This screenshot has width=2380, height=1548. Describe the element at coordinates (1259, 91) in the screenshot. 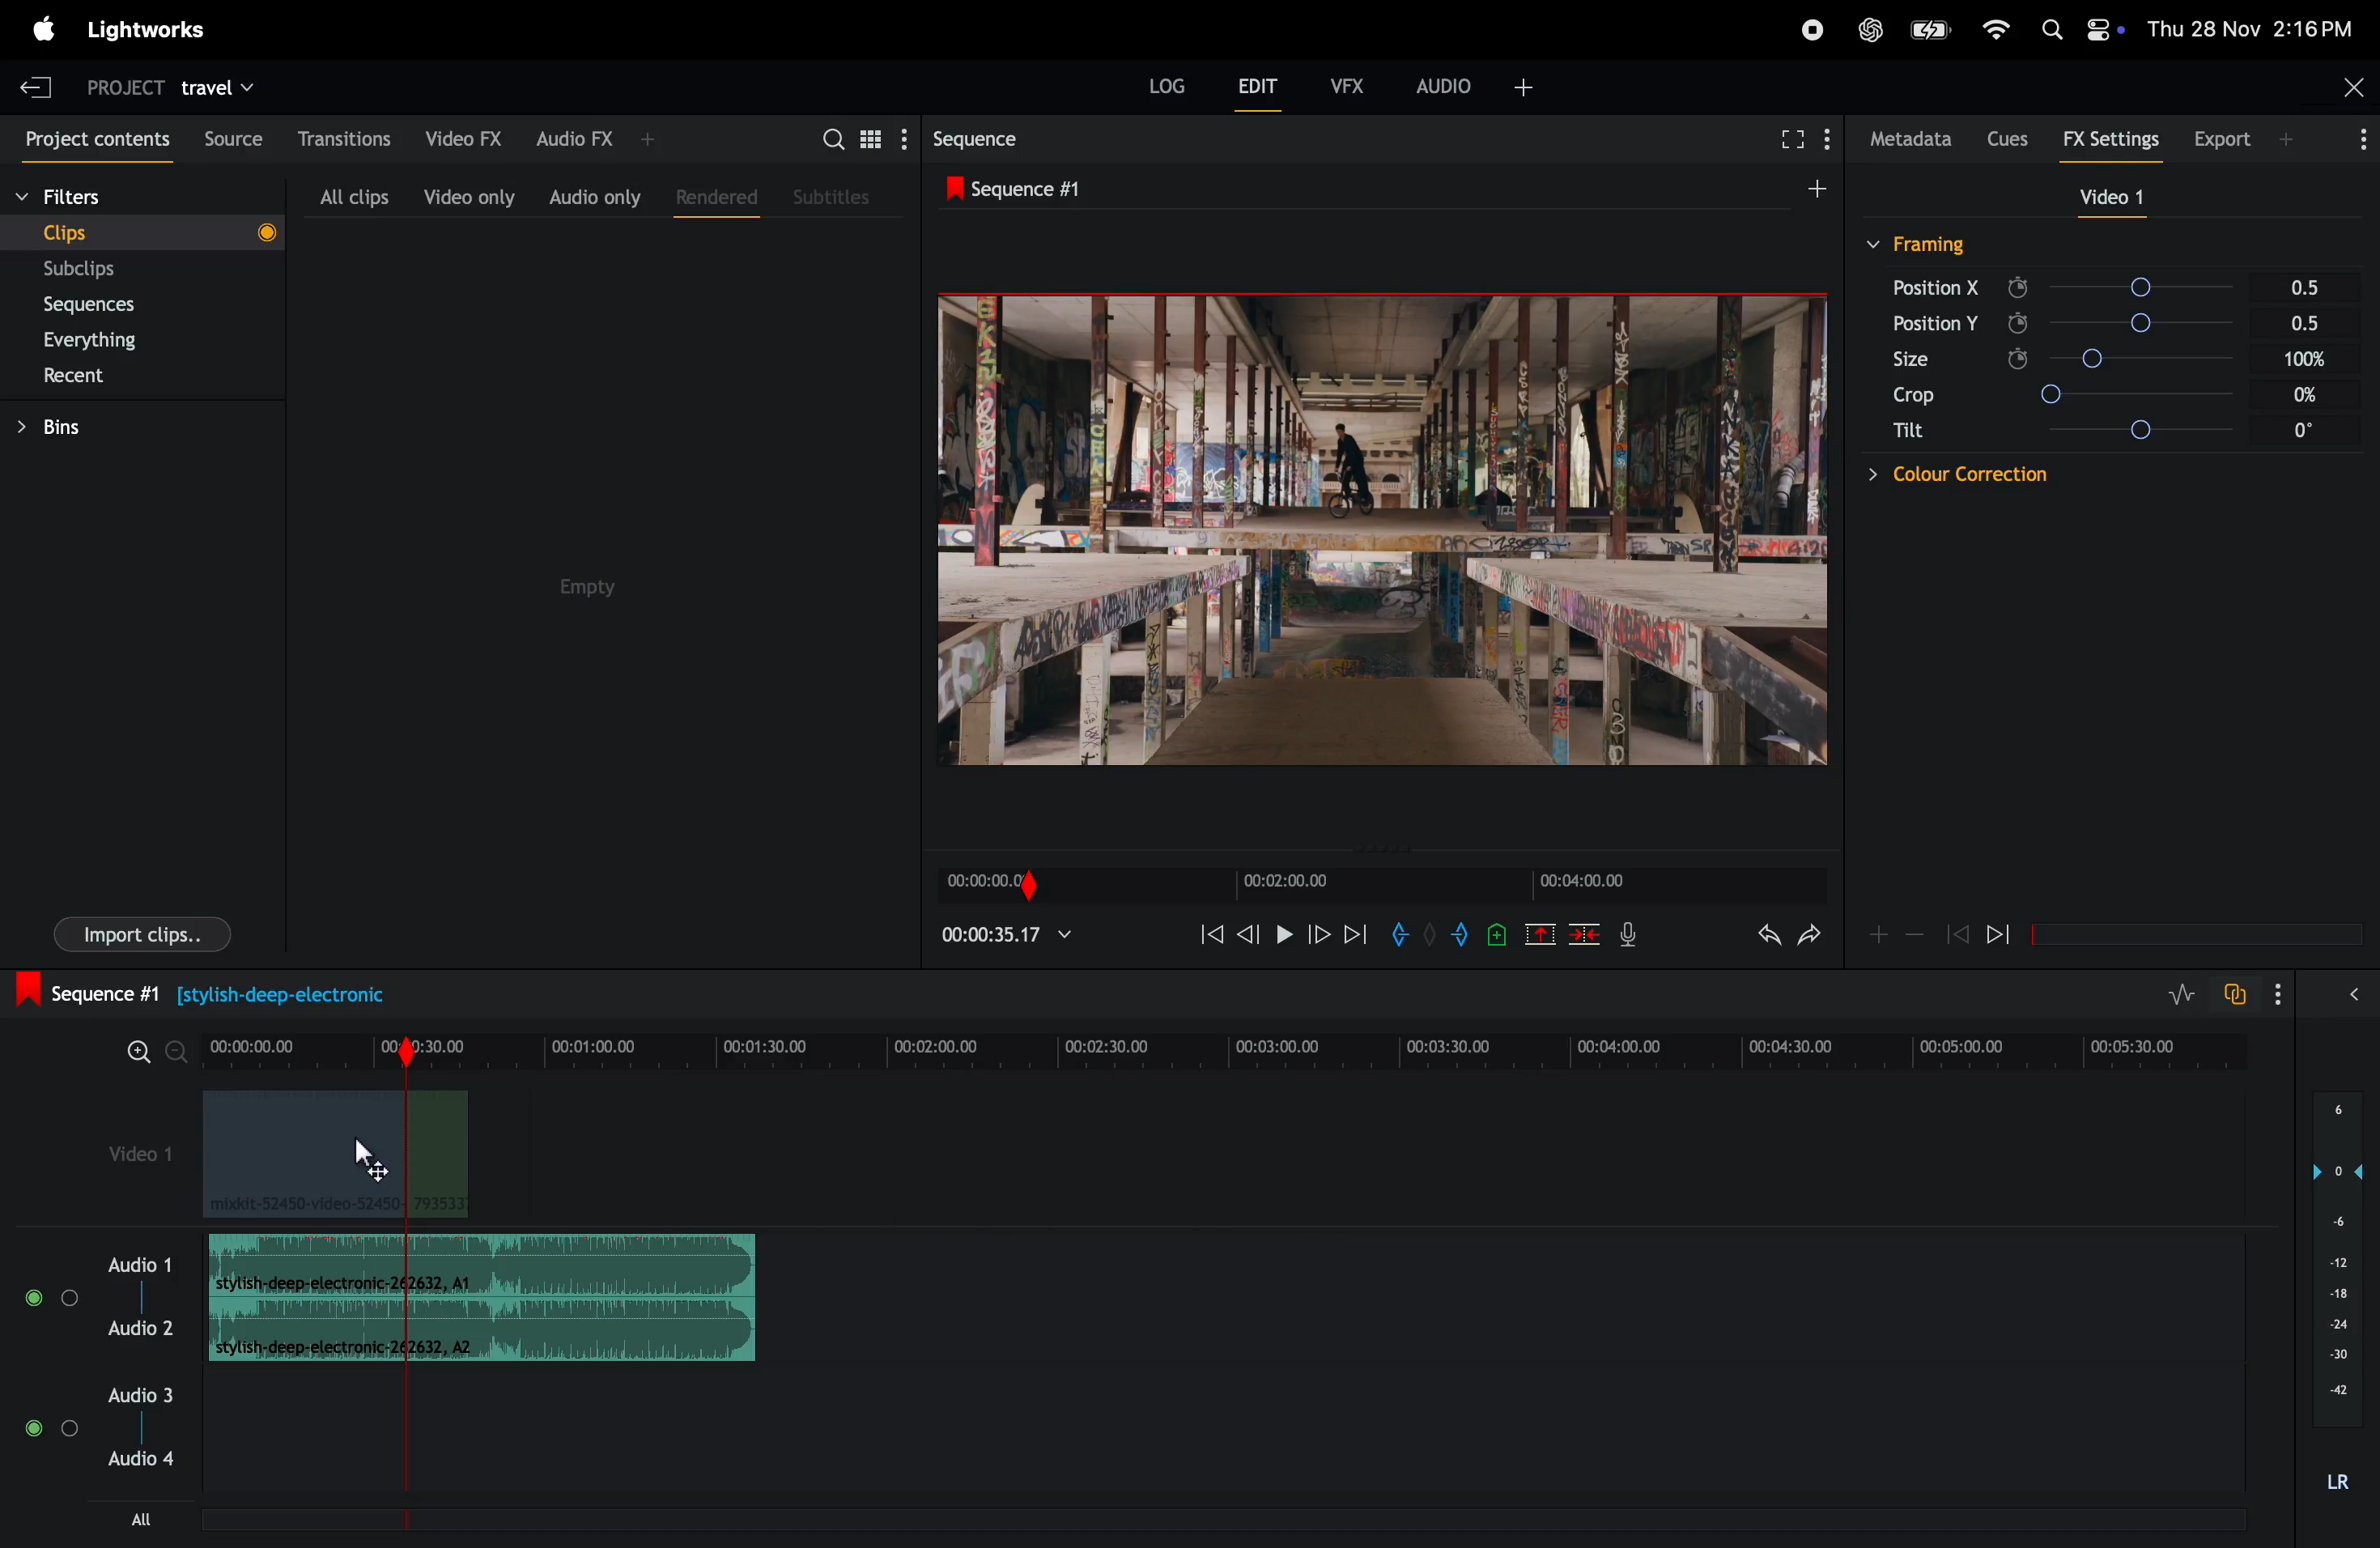

I see `edit` at that location.